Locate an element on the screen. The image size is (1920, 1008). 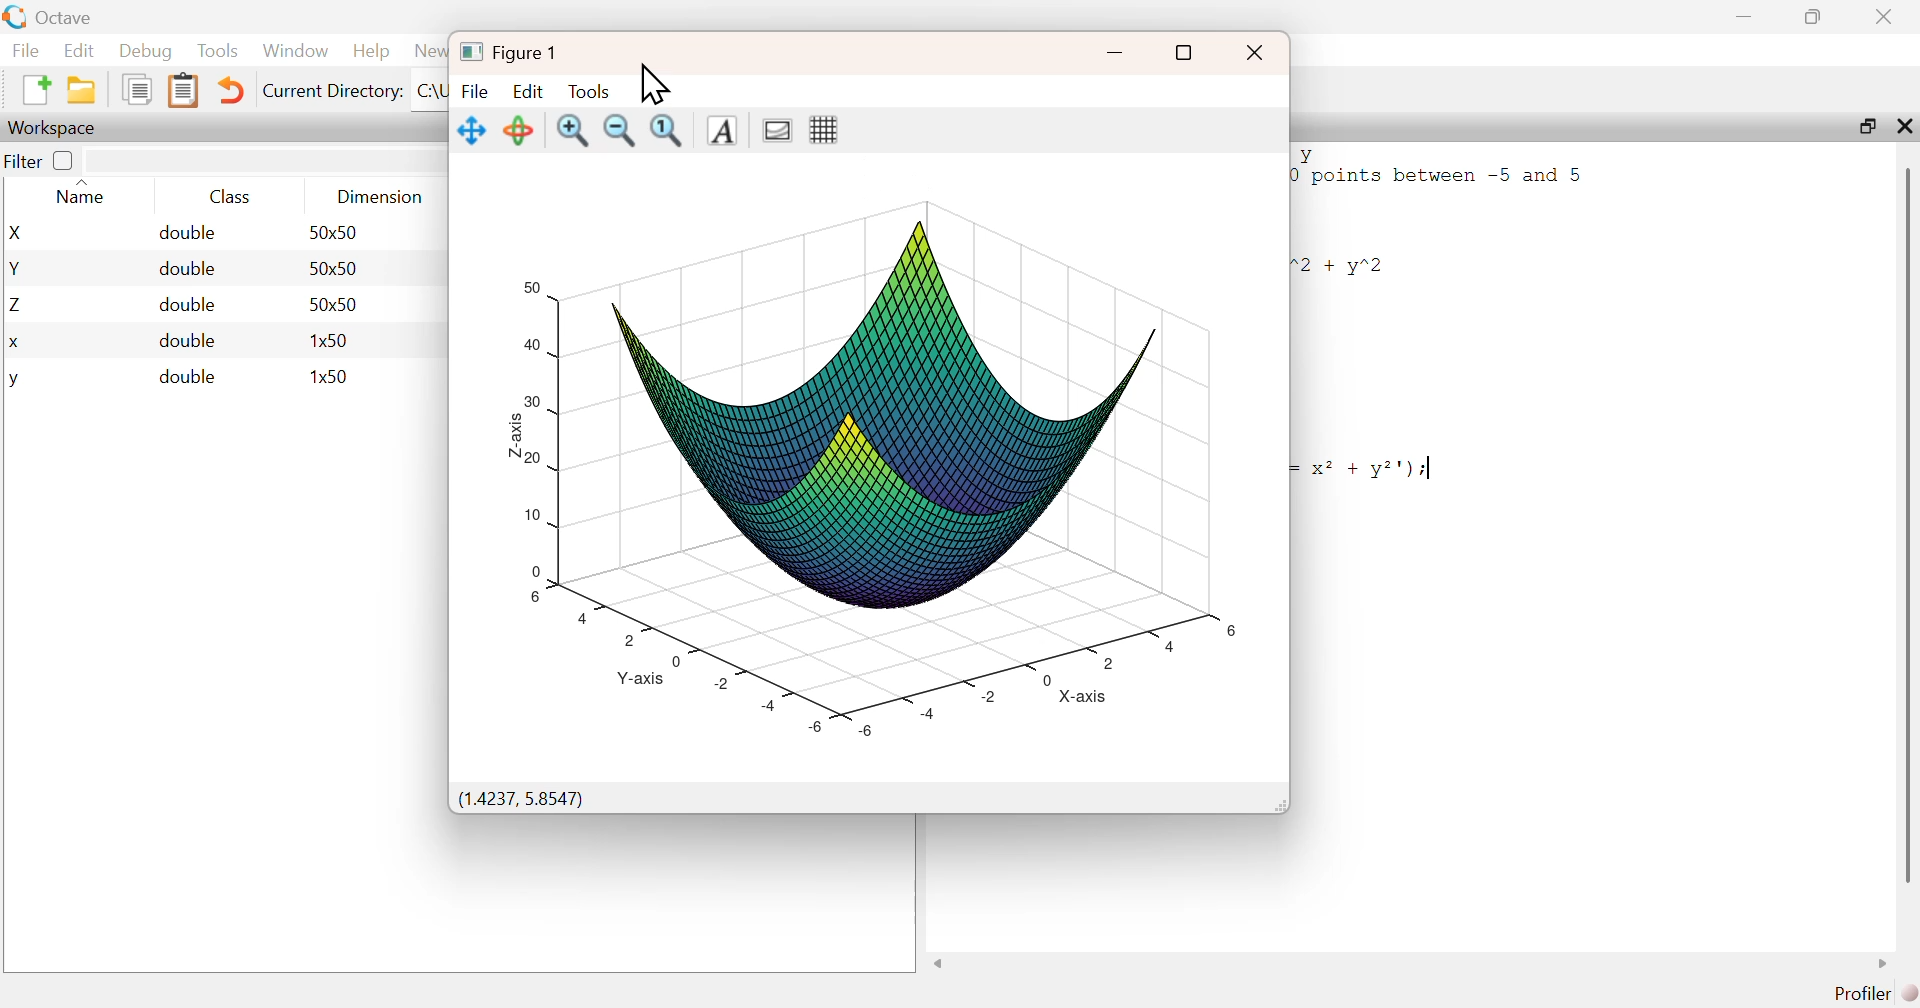
Dimension is located at coordinates (382, 197).